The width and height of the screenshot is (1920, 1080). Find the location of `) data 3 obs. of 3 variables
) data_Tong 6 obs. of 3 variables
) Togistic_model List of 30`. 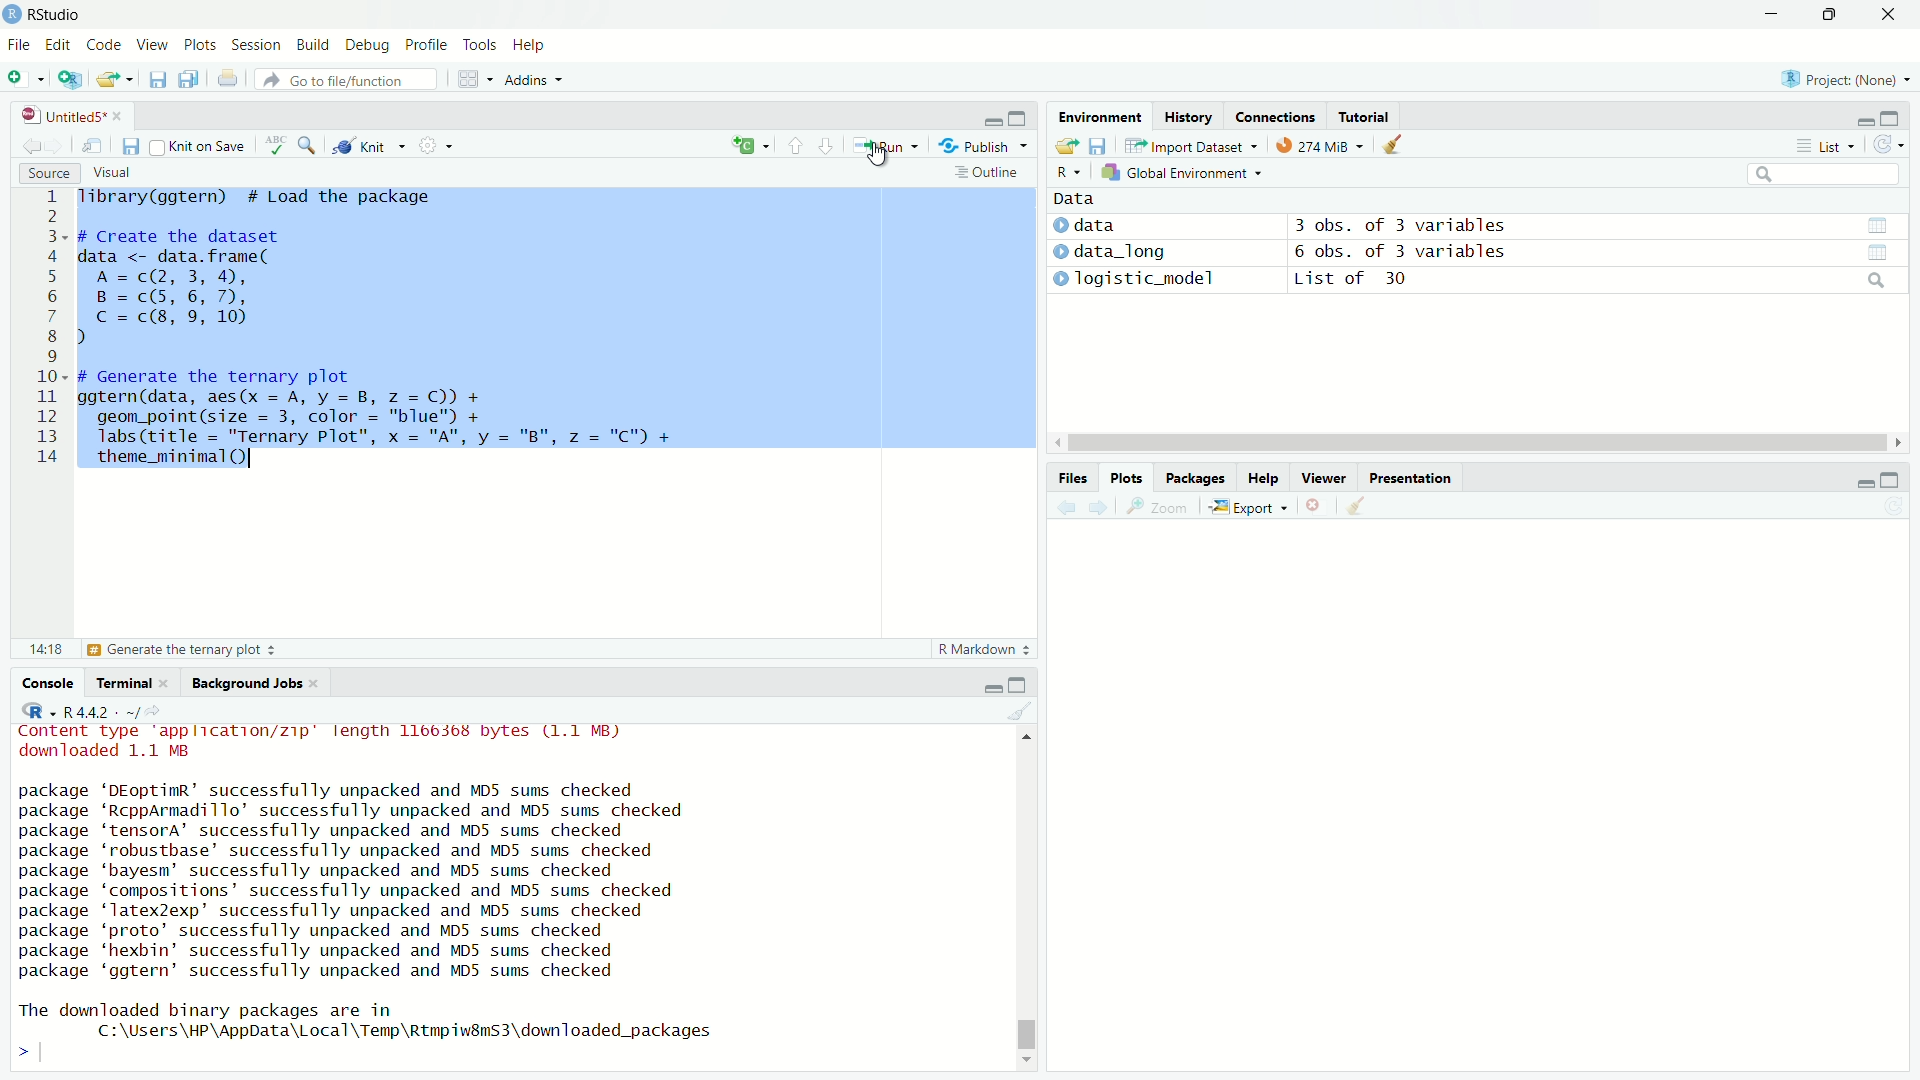

) data 3 obs. of 3 variables
) data_Tong 6 obs. of 3 variables
) Togistic_model List of 30 is located at coordinates (1355, 258).